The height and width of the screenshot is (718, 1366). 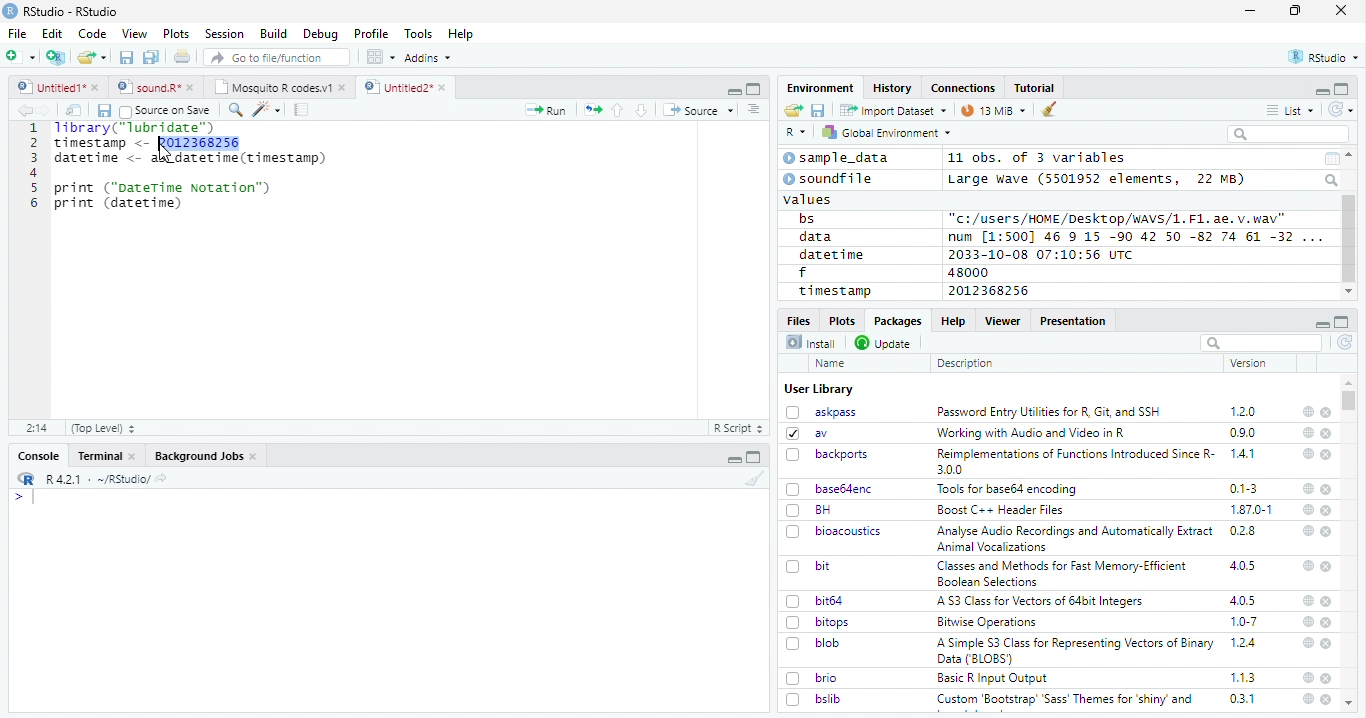 What do you see at coordinates (273, 34) in the screenshot?
I see `Build` at bounding box center [273, 34].